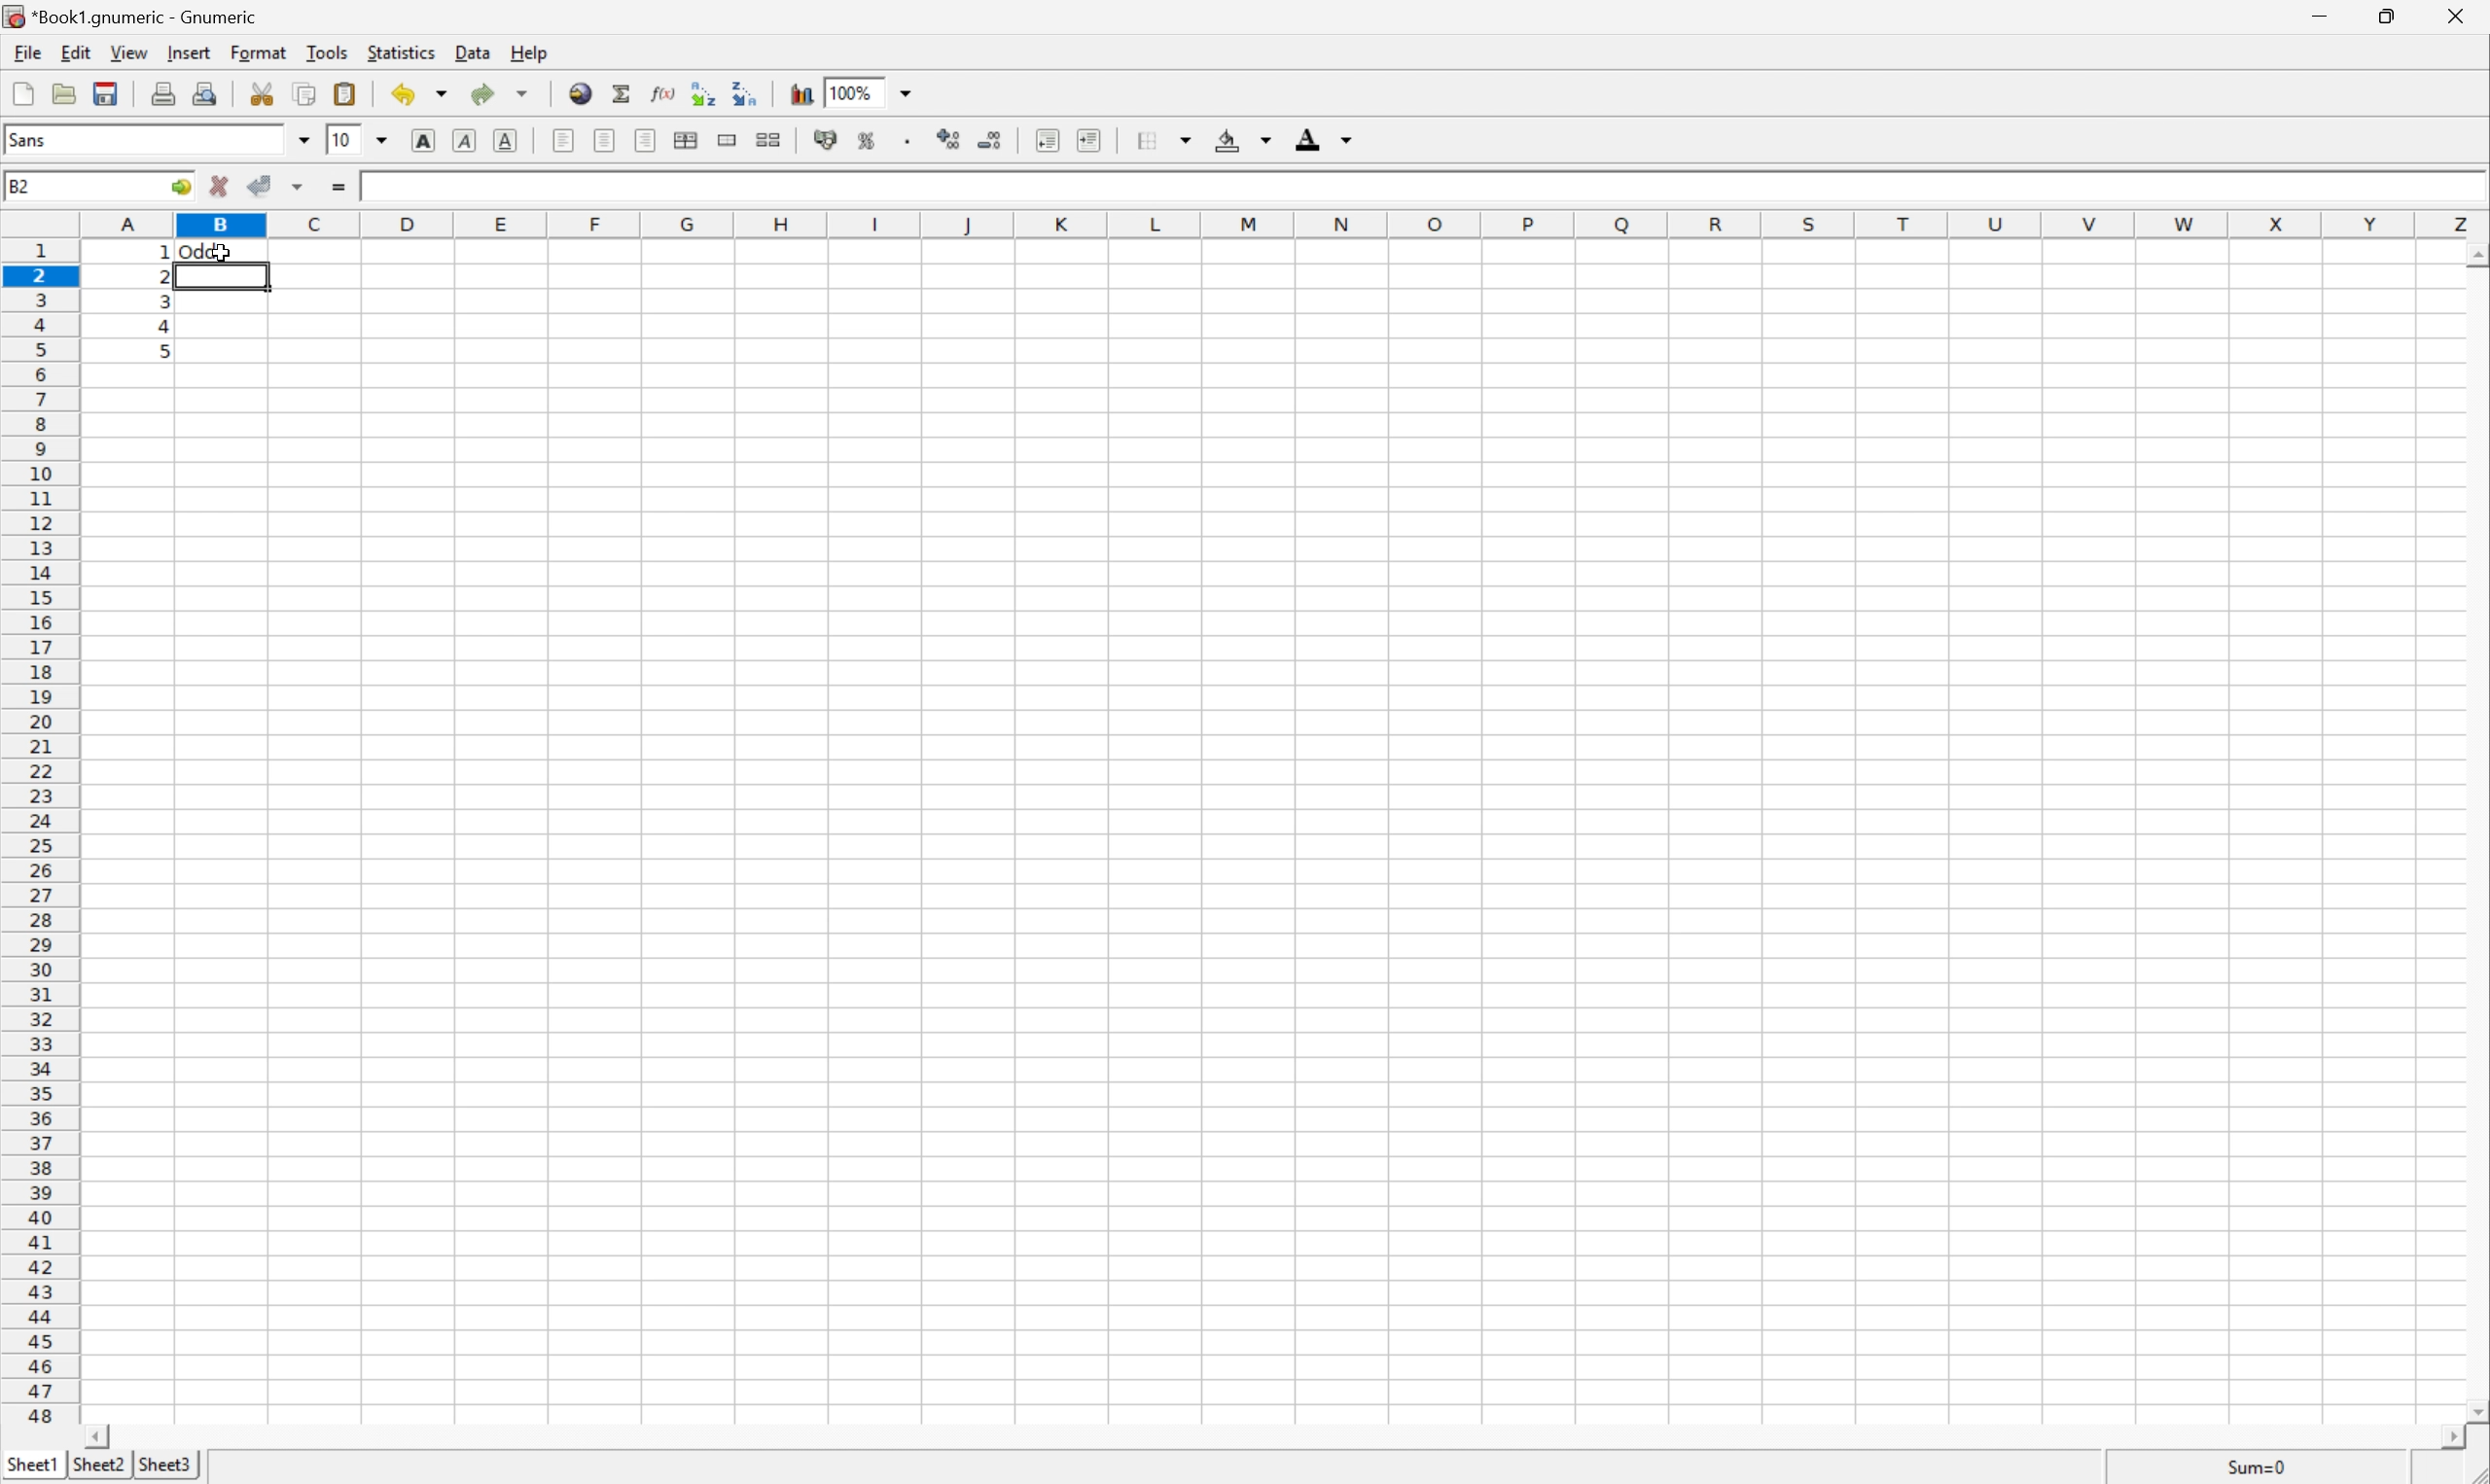  What do you see at coordinates (475, 52) in the screenshot?
I see `Data` at bounding box center [475, 52].